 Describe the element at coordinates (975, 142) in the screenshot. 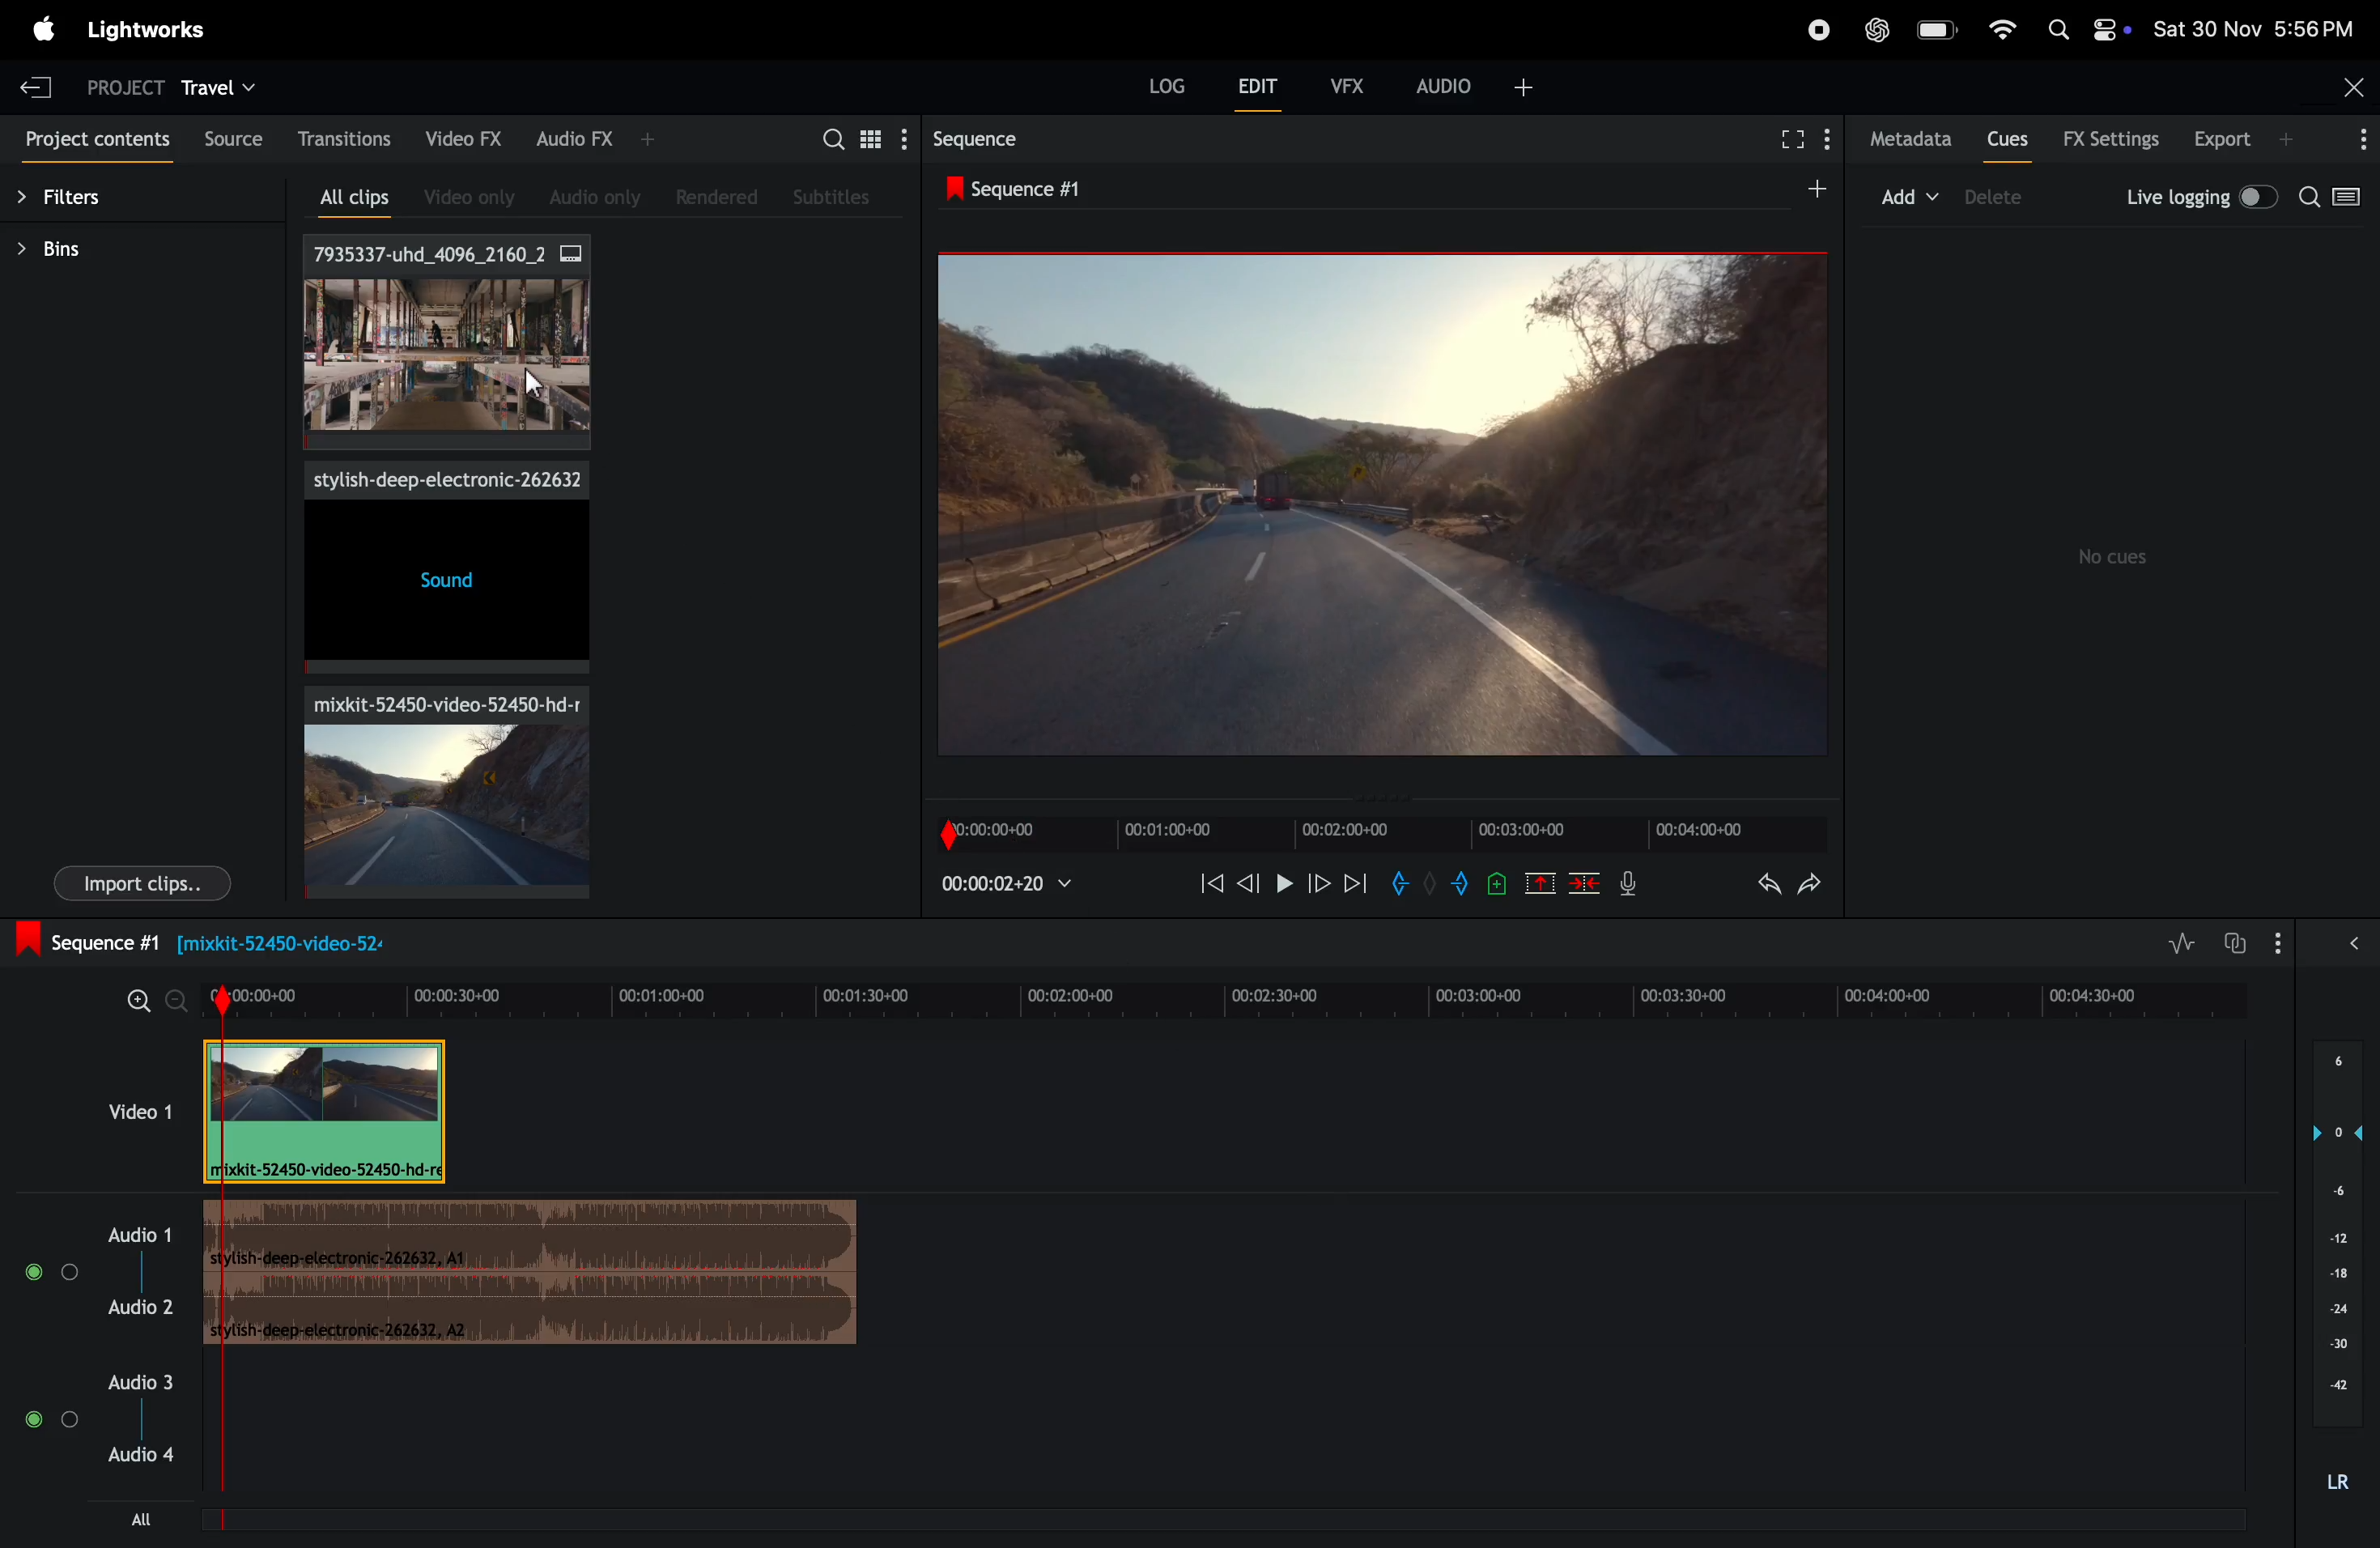

I see `sequence` at that location.